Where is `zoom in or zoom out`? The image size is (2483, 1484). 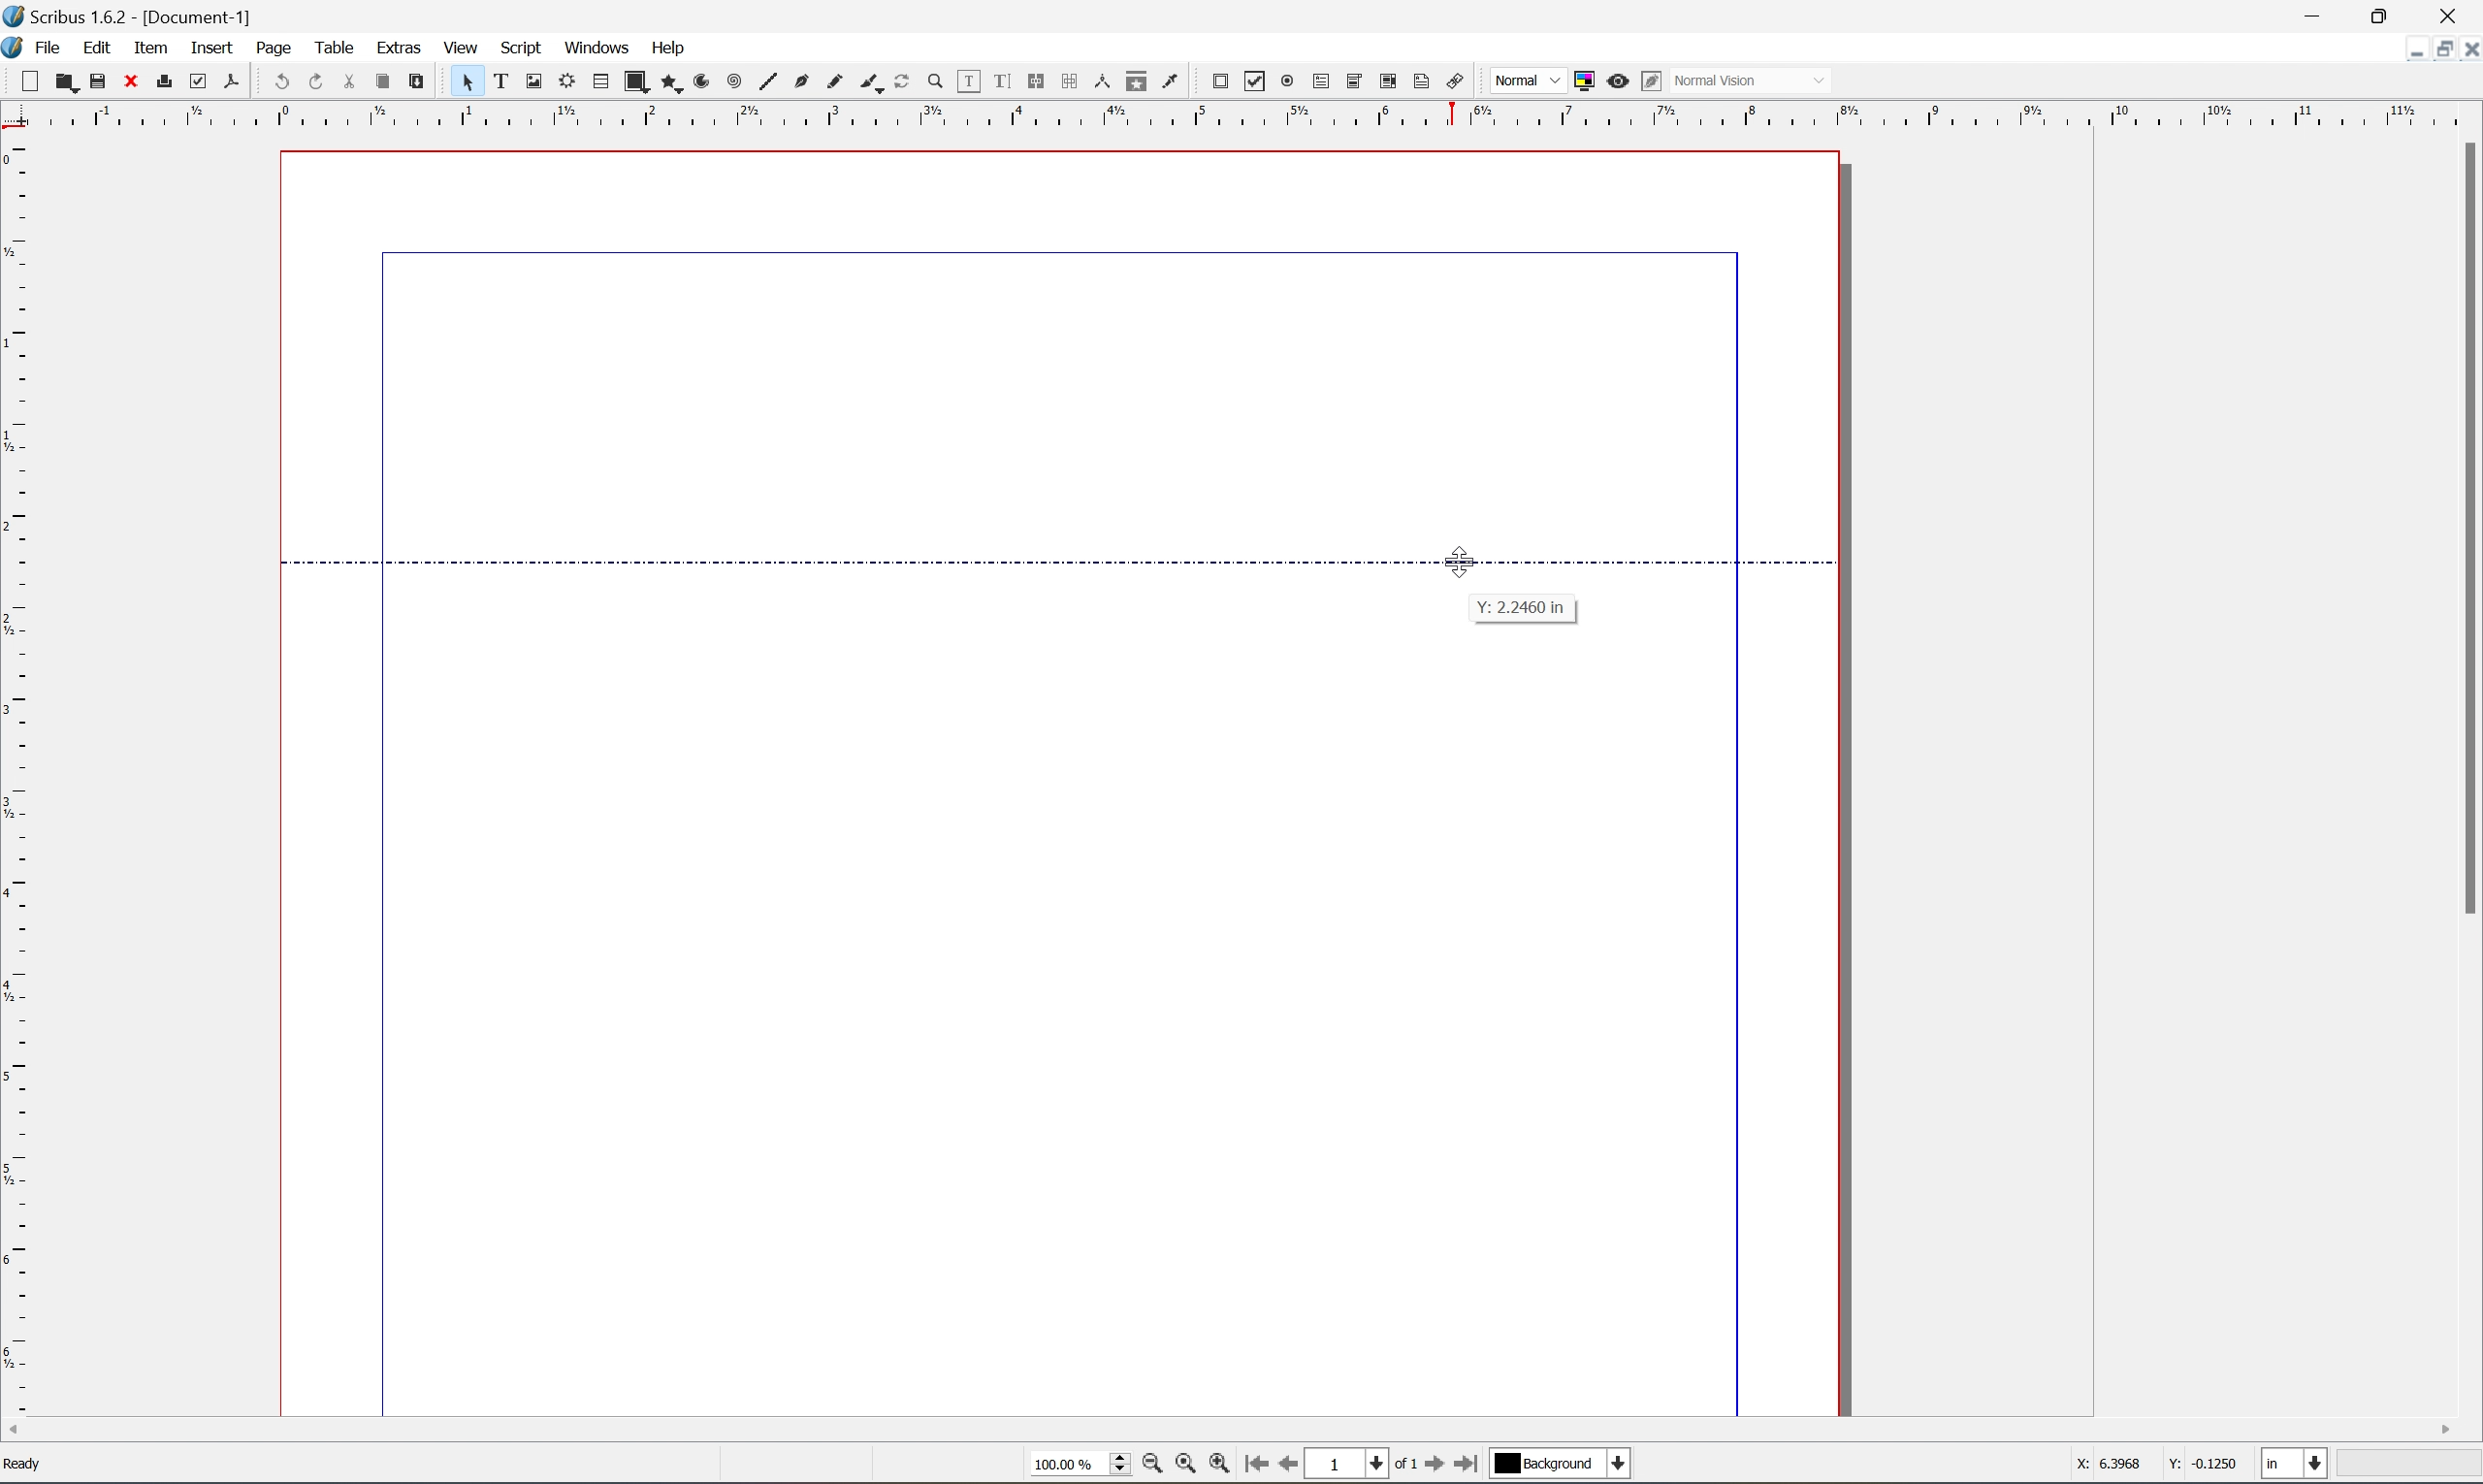
zoom in or zoom out is located at coordinates (936, 83).